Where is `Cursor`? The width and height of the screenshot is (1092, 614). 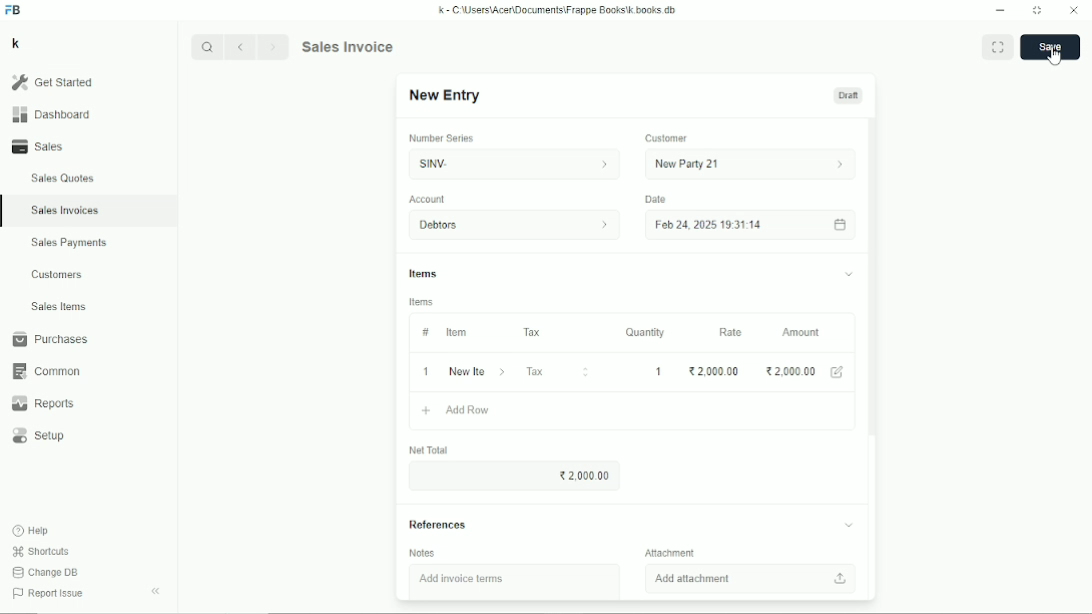 Cursor is located at coordinates (1053, 56).